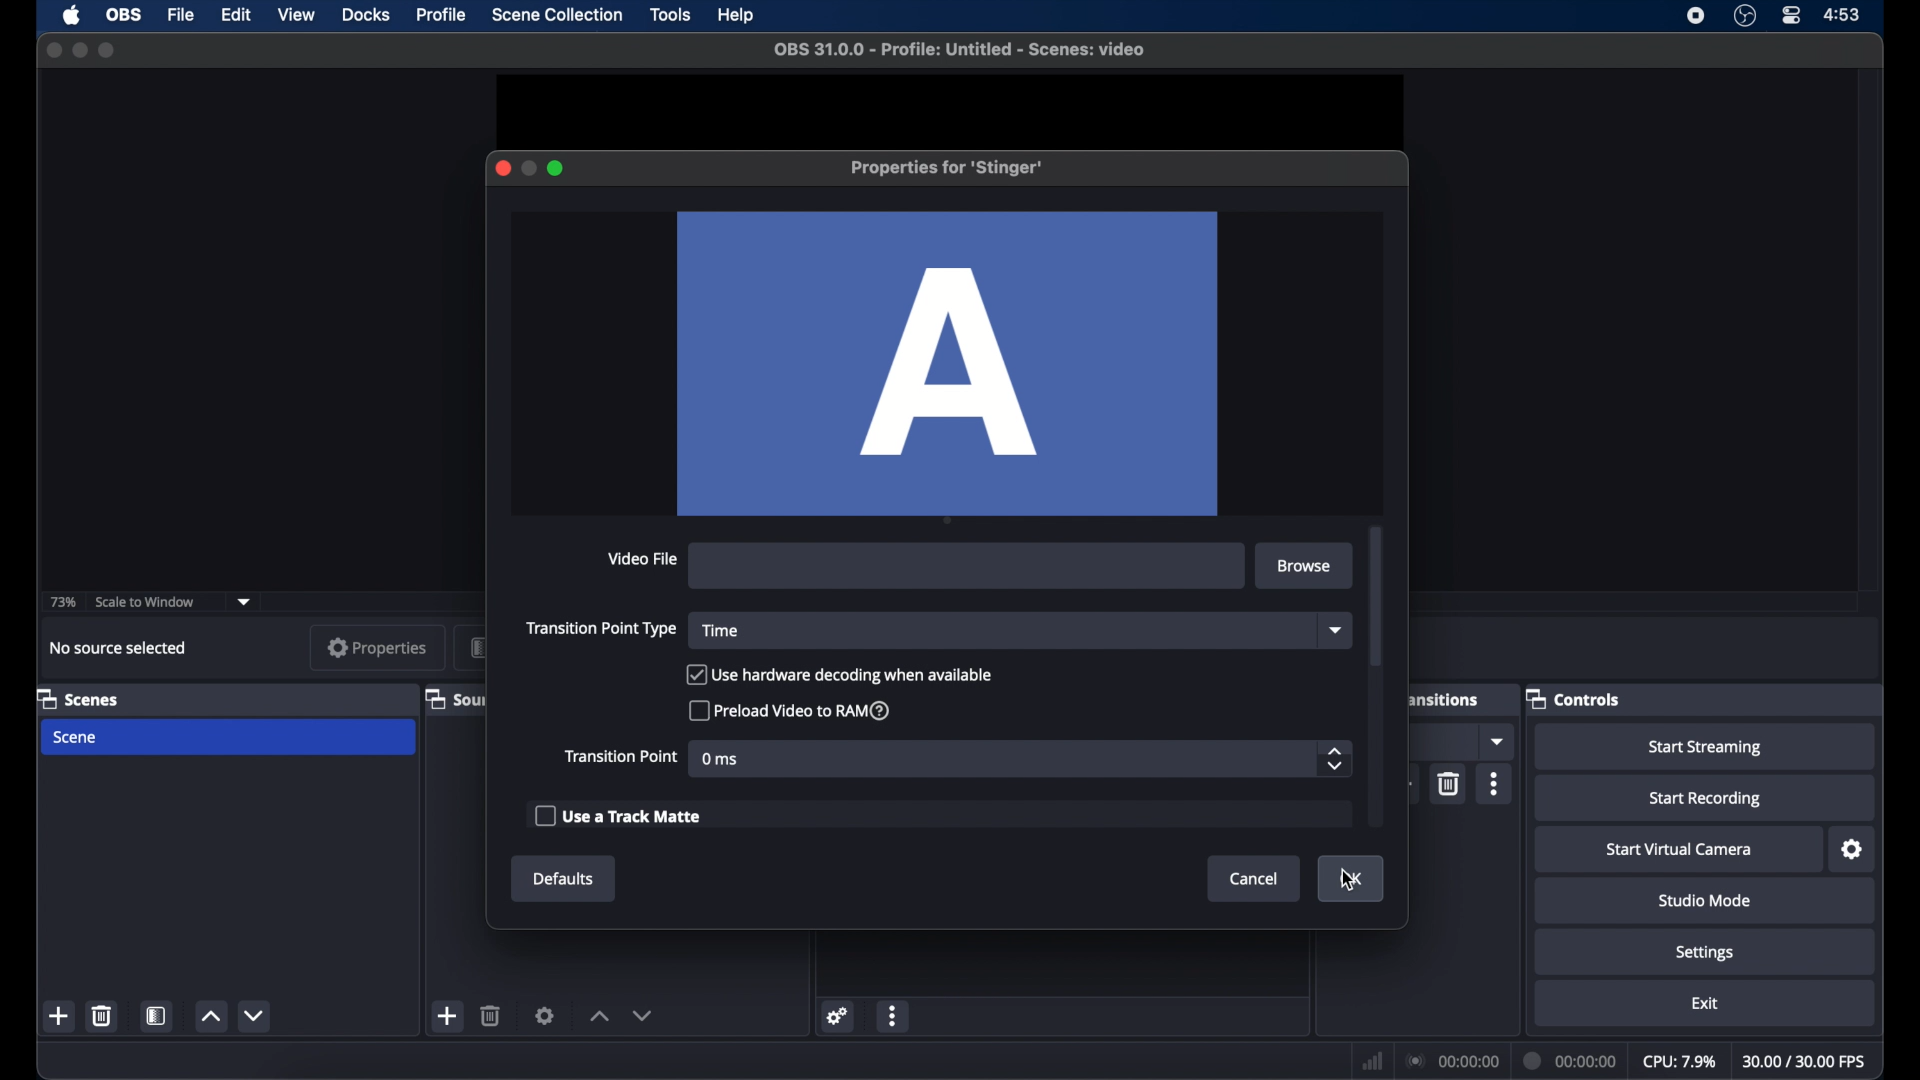 Image resolution: width=1920 pixels, height=1080 pixels. I want to click on control center, so click(1792, 16).